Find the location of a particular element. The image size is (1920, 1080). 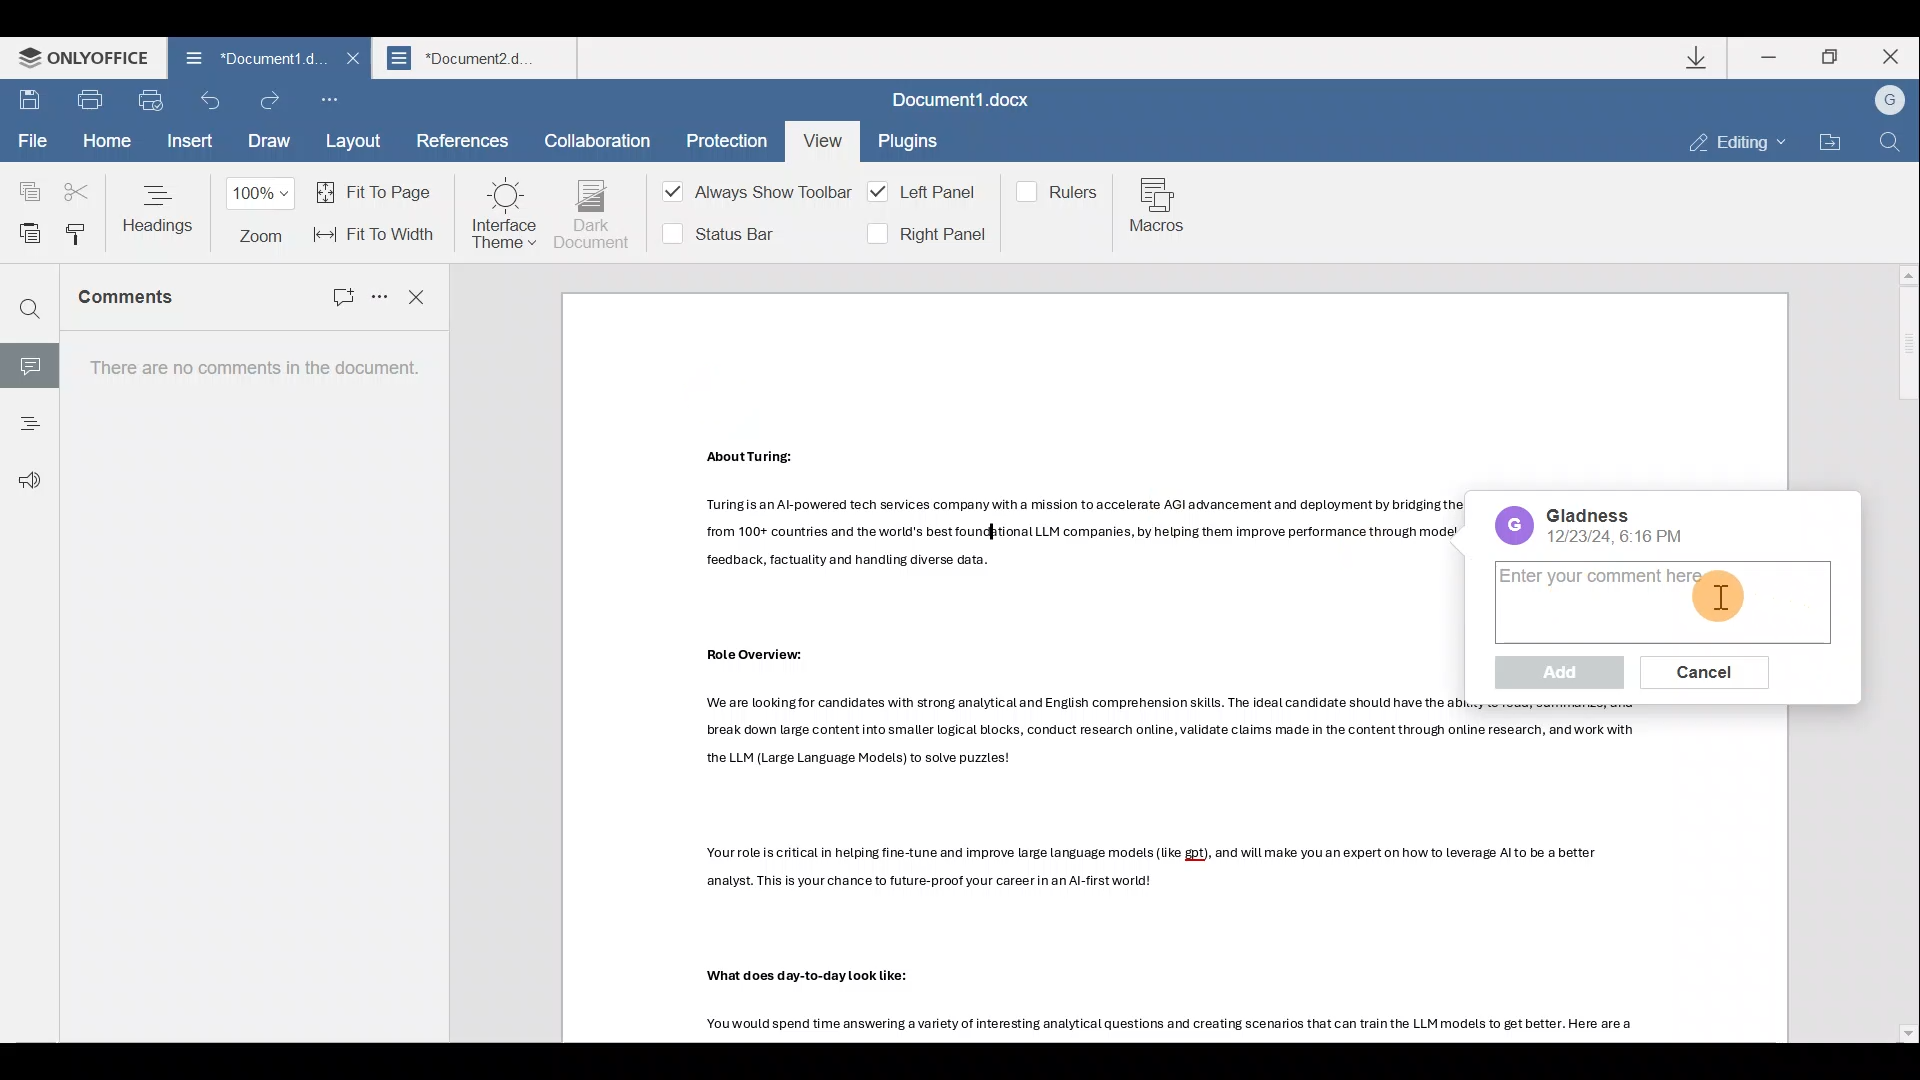

 is located at coordinates (1083, 534).